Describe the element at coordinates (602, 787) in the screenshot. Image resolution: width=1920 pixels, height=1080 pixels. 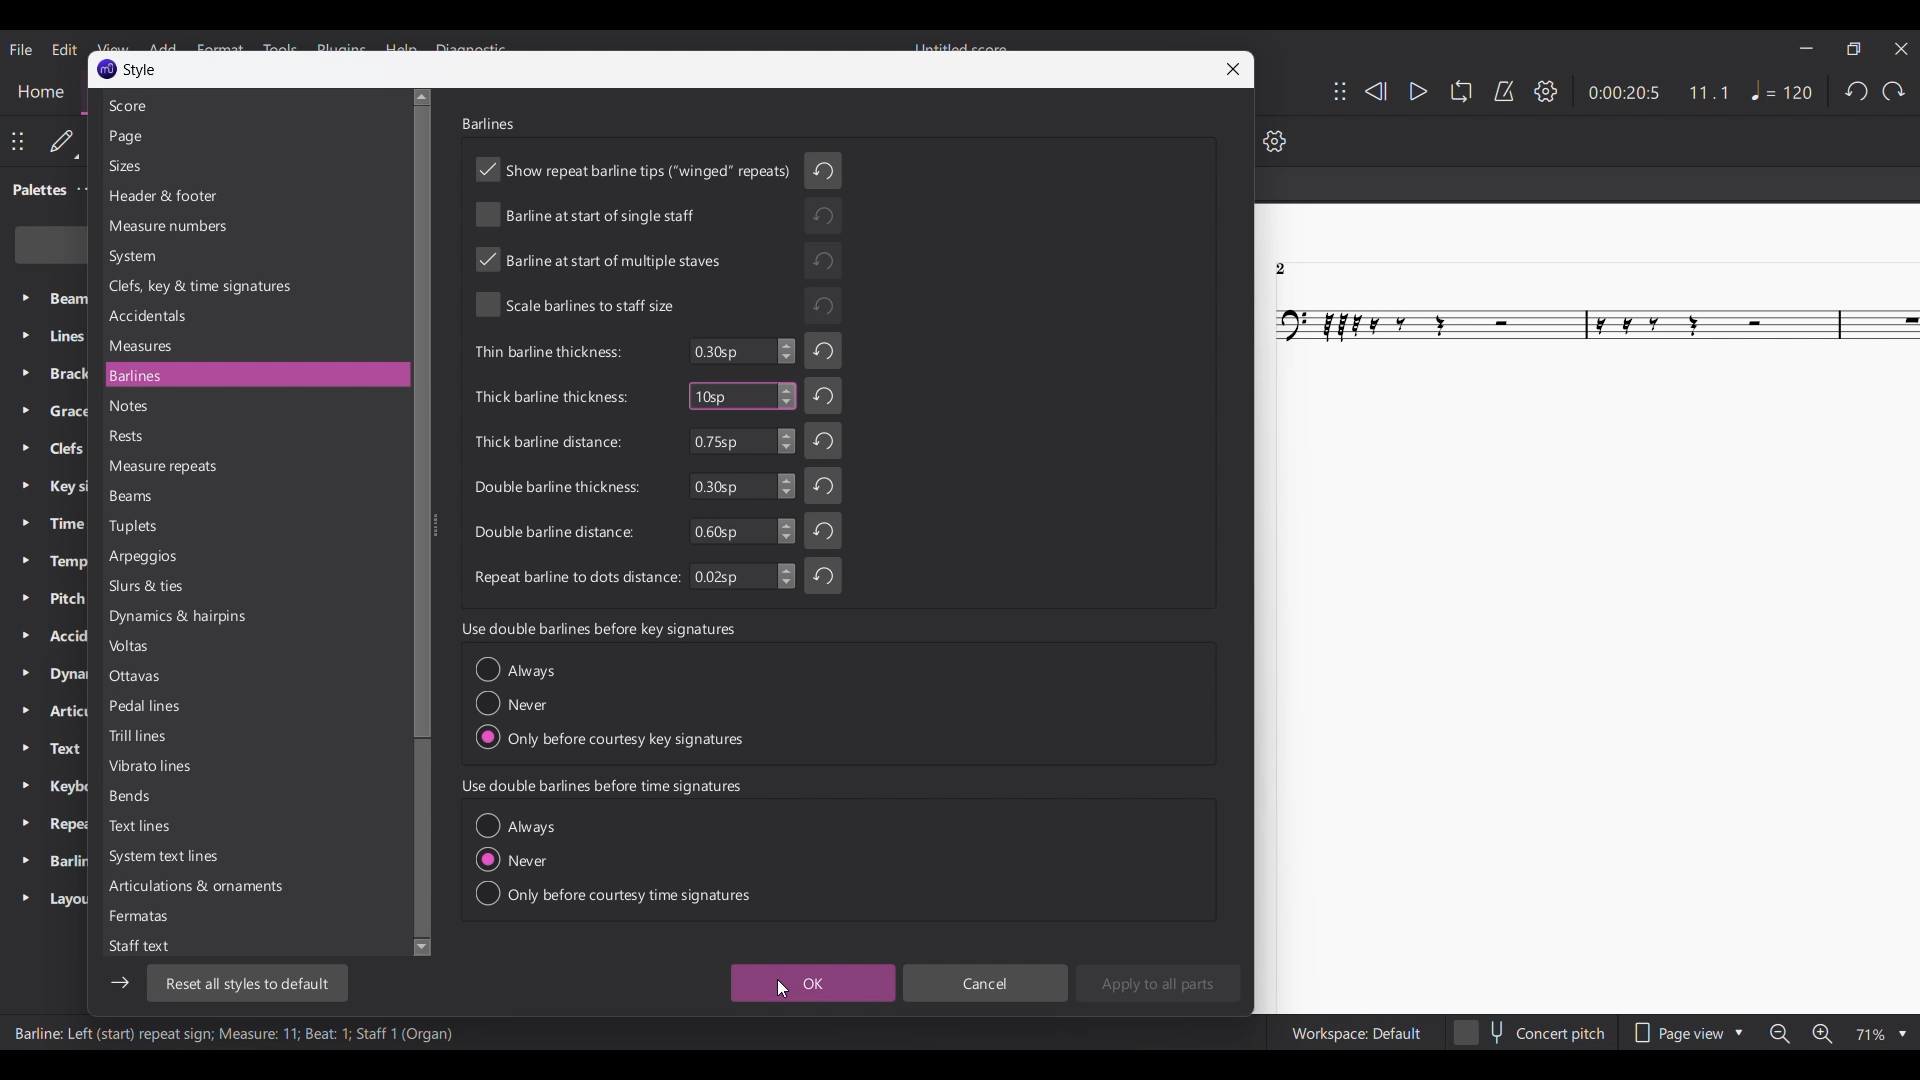
I see `Section title` at that location.